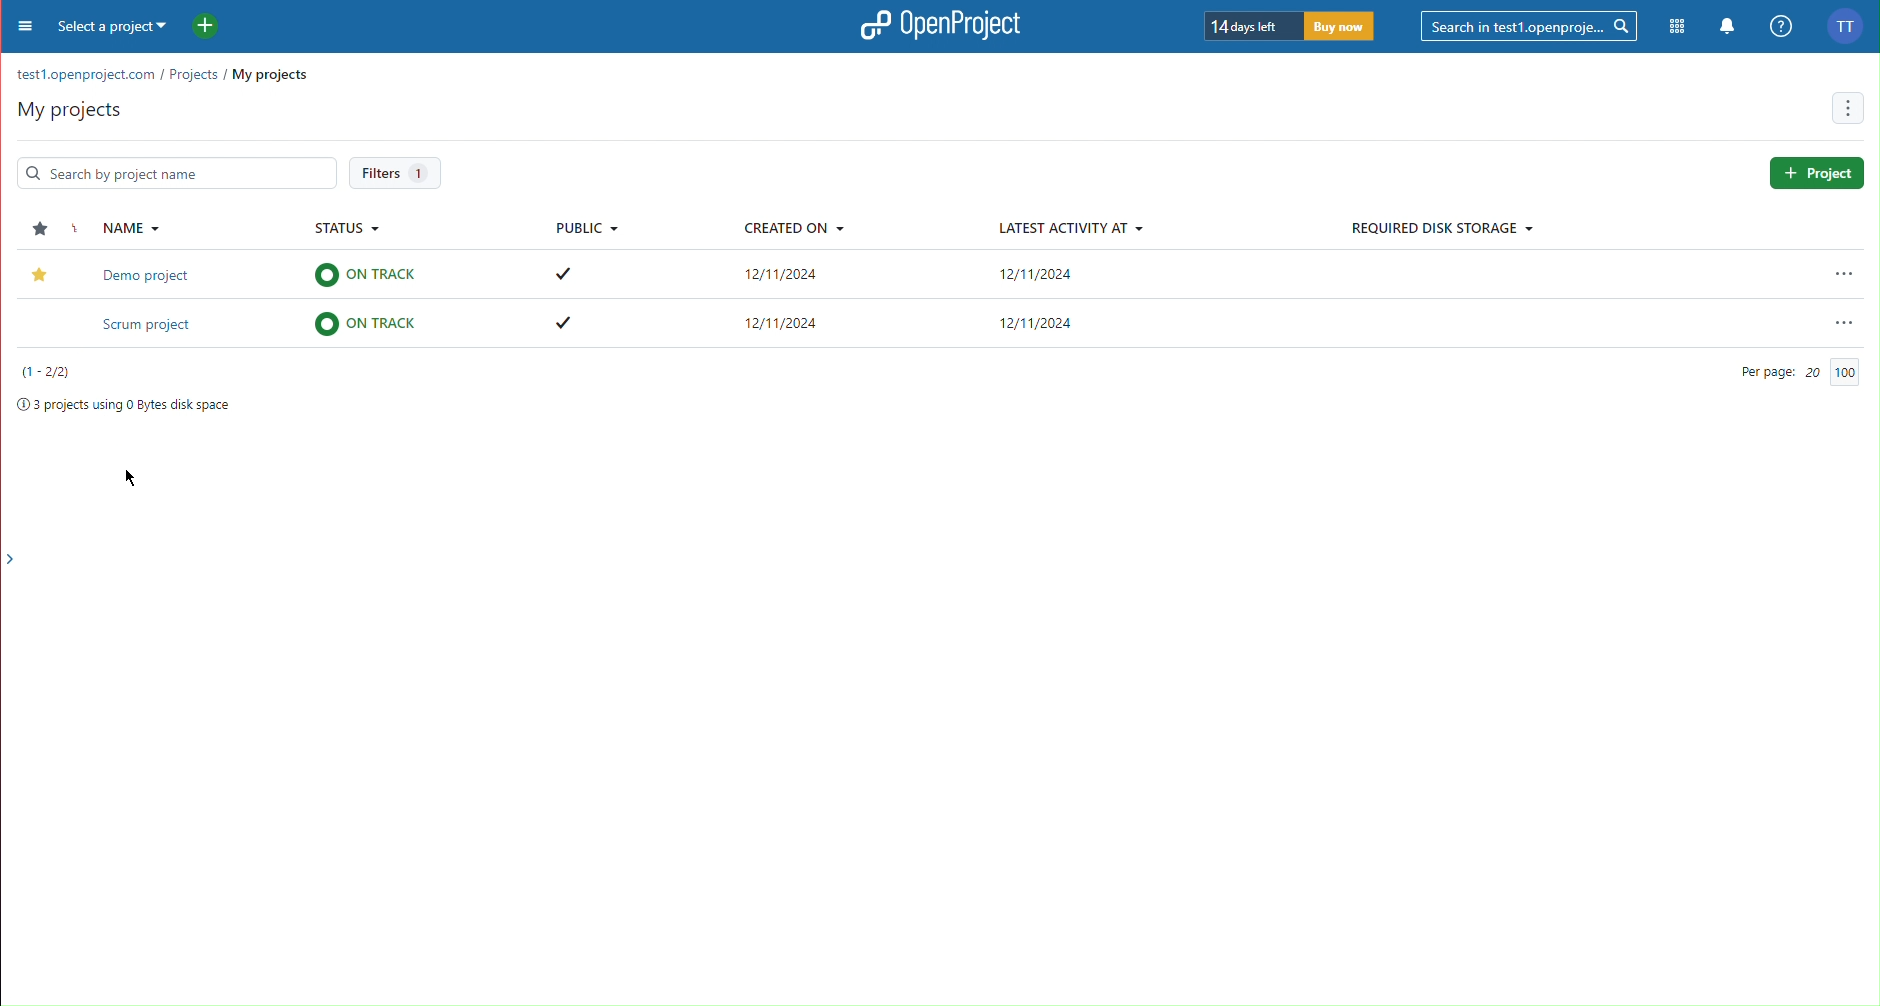 This screenshot has height=1006, width=1880. I want to click on New Project, so click(205, 27).